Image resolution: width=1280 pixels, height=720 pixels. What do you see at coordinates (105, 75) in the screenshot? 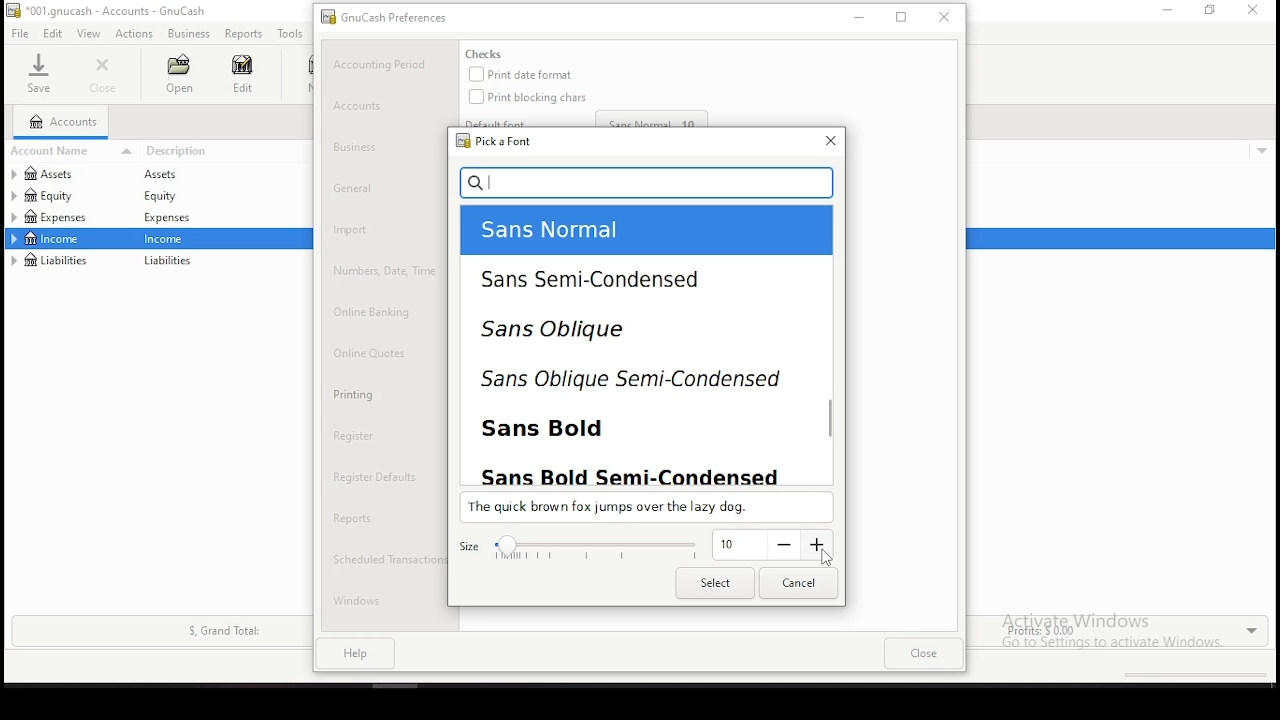
I see `close` at bounding box center [105, 75].